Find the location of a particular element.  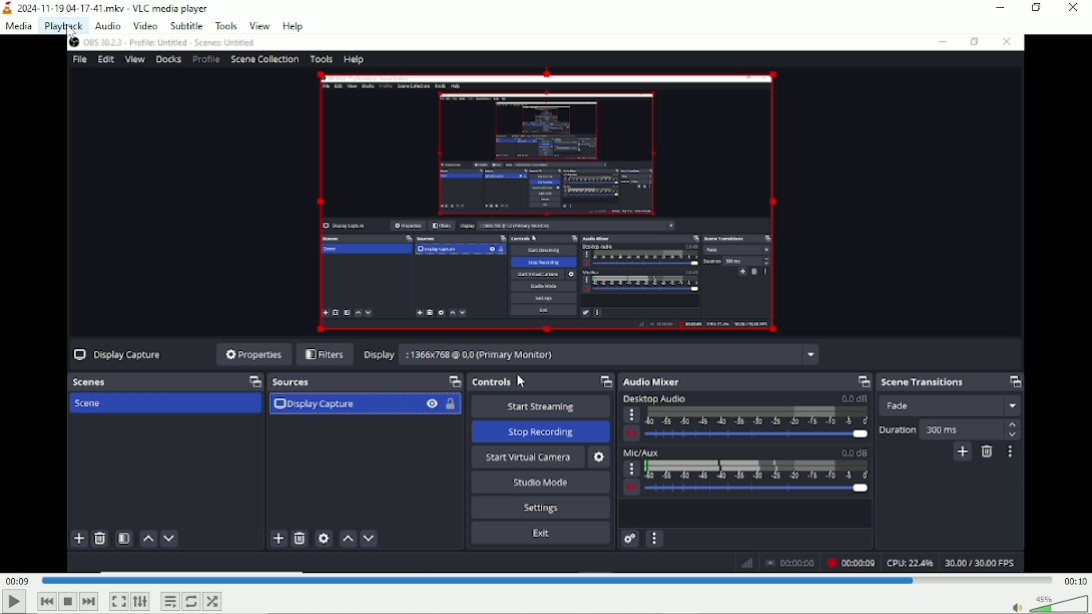

Toggle between loop all, loop one and no loop is located at coordinates (191, 601).